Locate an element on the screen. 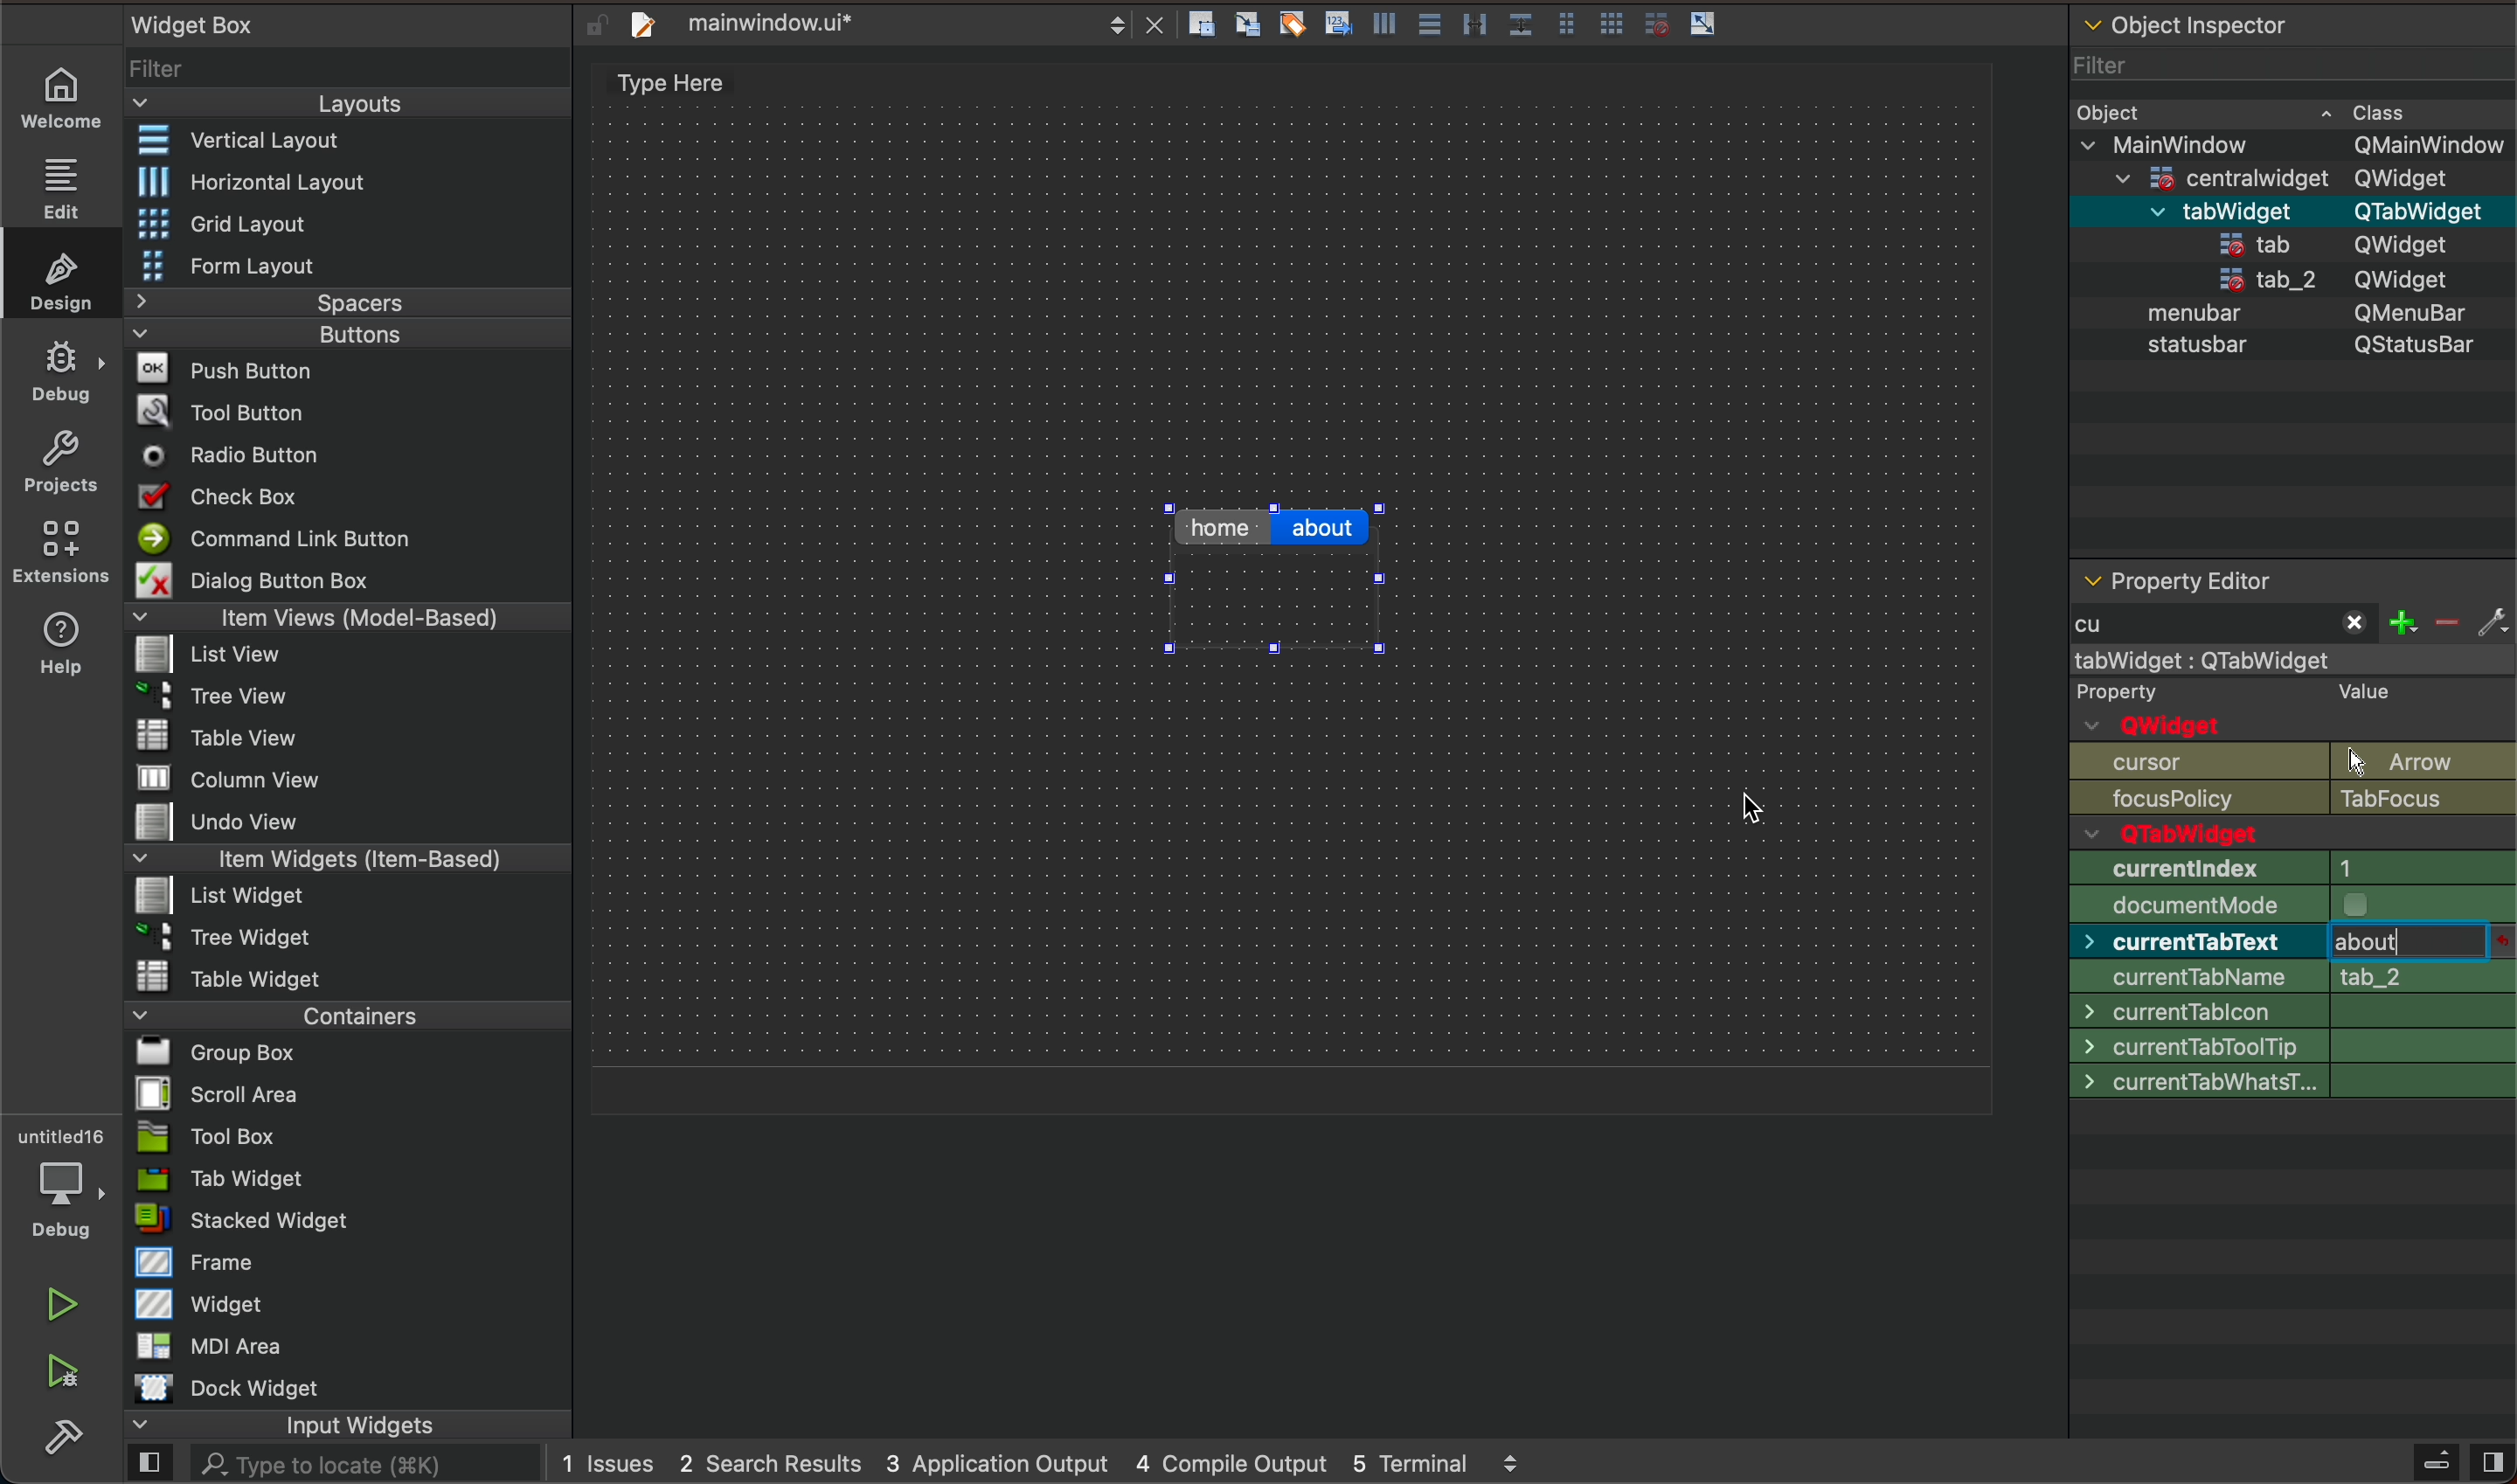 The image size is (2517, 1484). tab_2 is located at coordinates (2243, 282).